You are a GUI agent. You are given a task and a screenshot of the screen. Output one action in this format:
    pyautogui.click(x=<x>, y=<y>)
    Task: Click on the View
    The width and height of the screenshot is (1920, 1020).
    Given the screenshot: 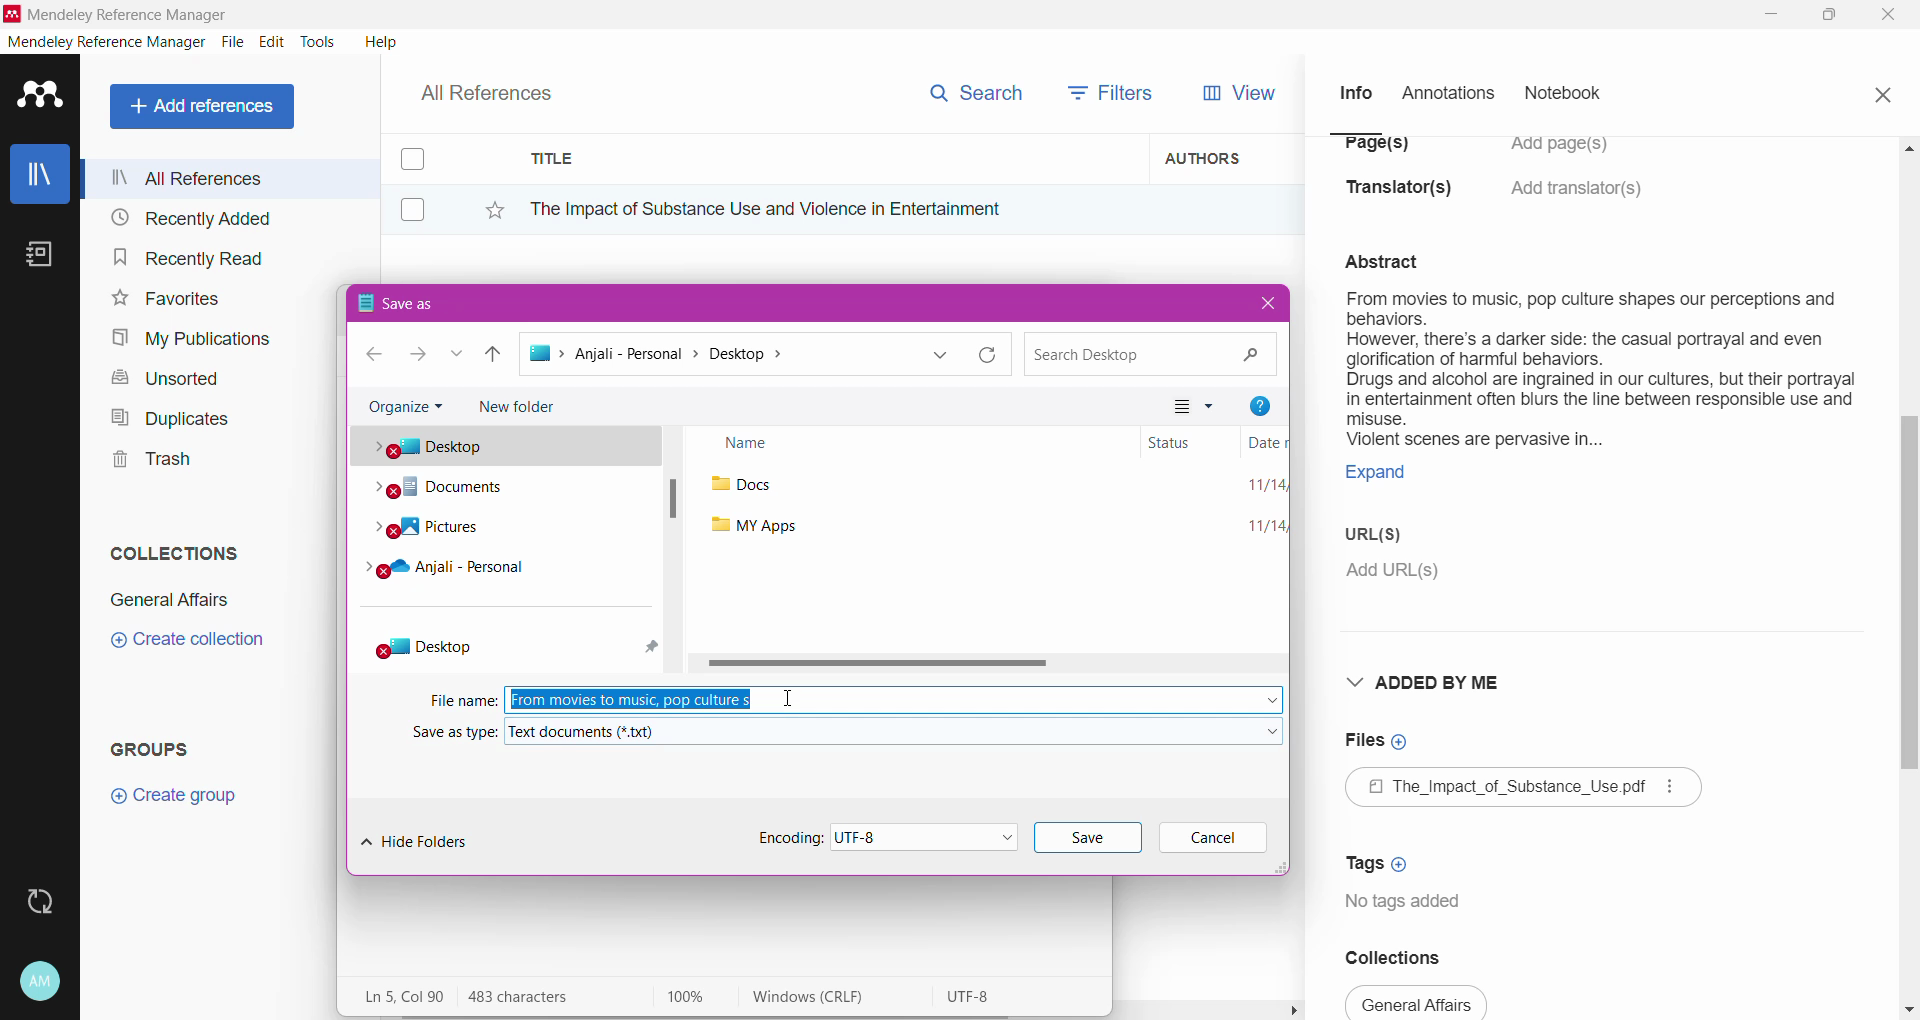 What is the action you would take?
    pyautogui.click(x=1235, y=93)
    